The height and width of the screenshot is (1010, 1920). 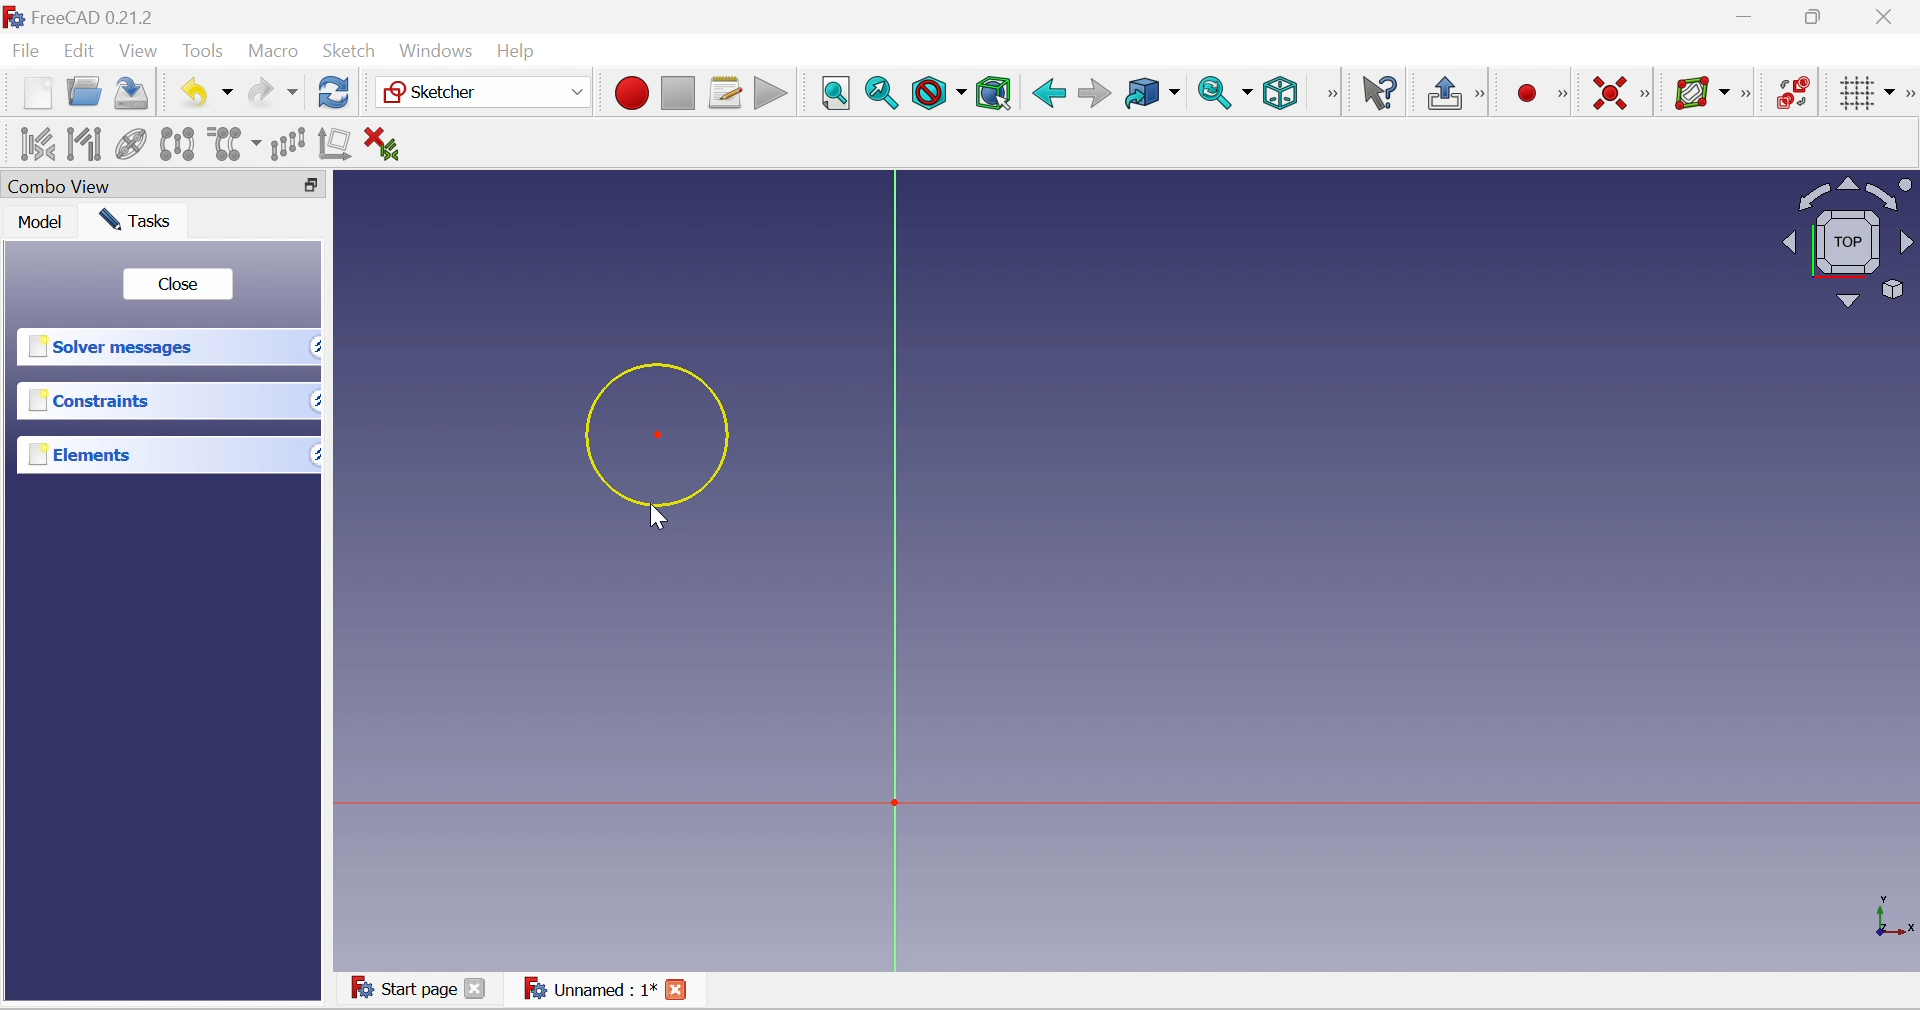 I want to click on Execute macro, so click(x=771, y=95).